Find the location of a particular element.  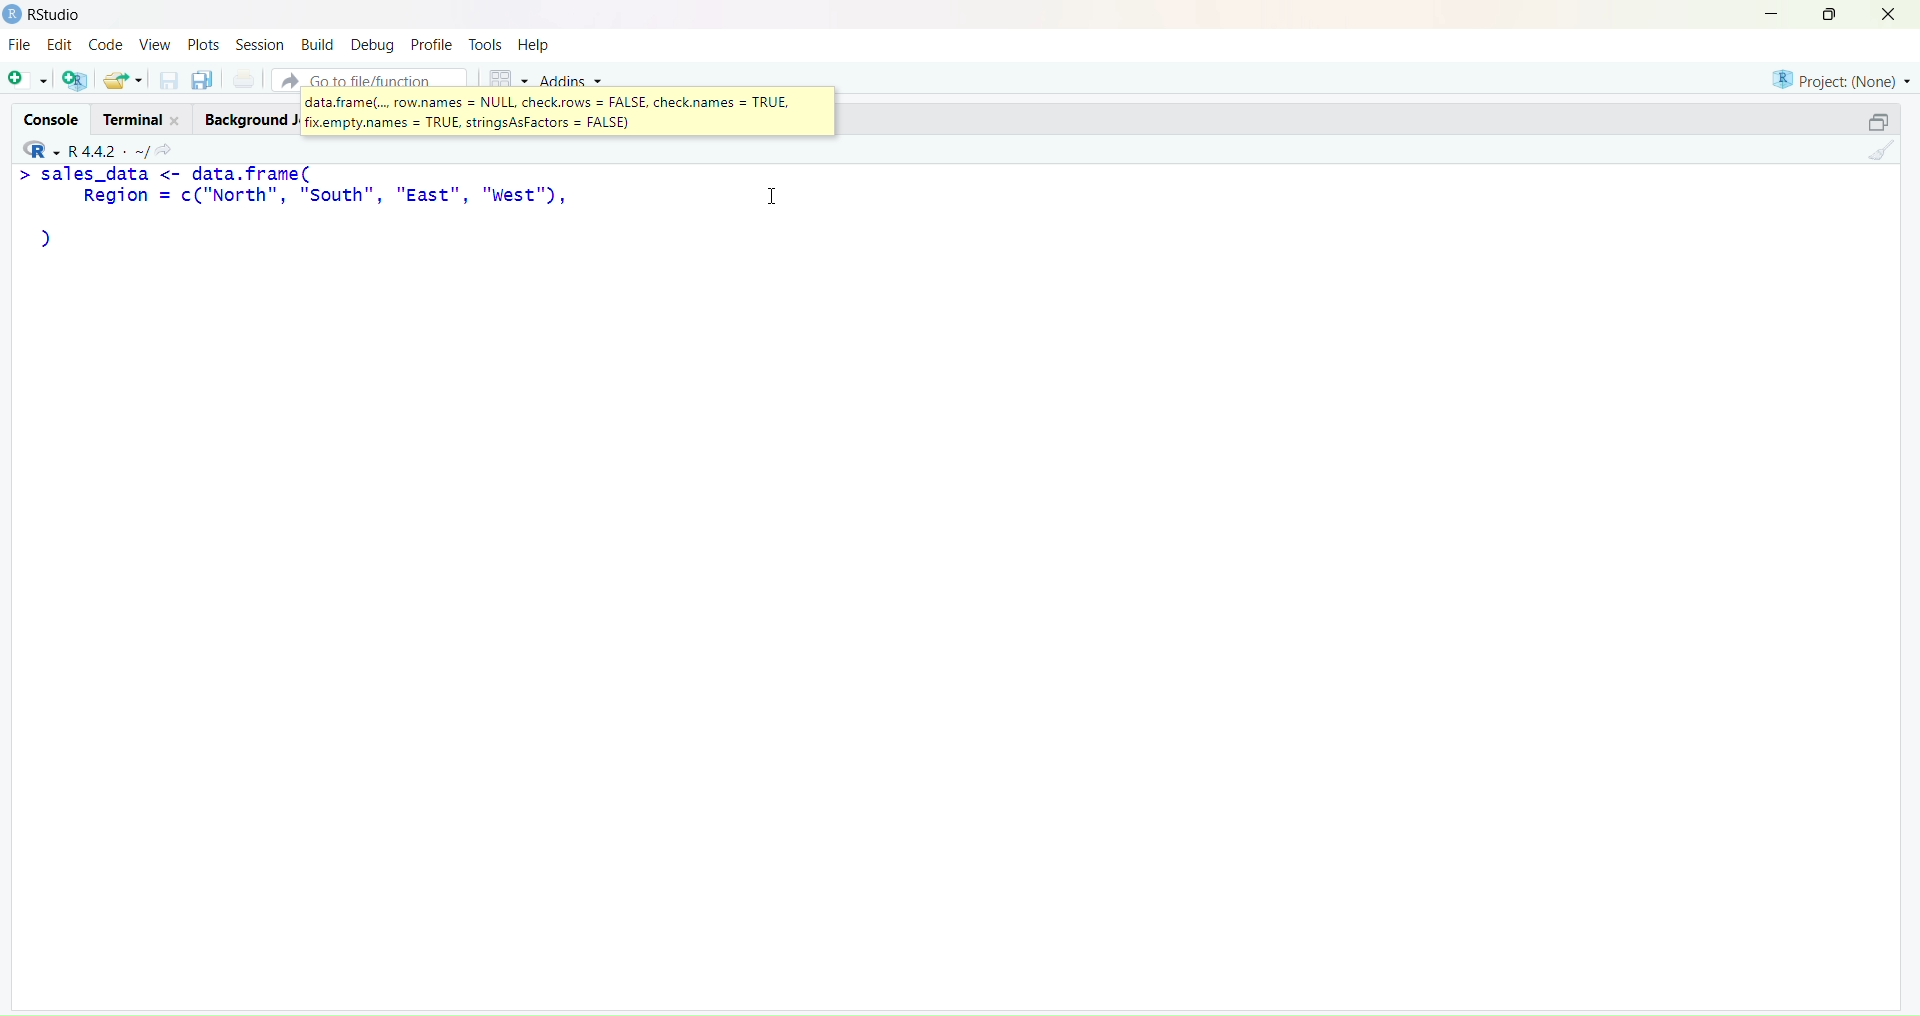

sales_data <- data.trame(
Region = c("North", "South", "East", "west"),
bY is located at coordinates (310, 205).